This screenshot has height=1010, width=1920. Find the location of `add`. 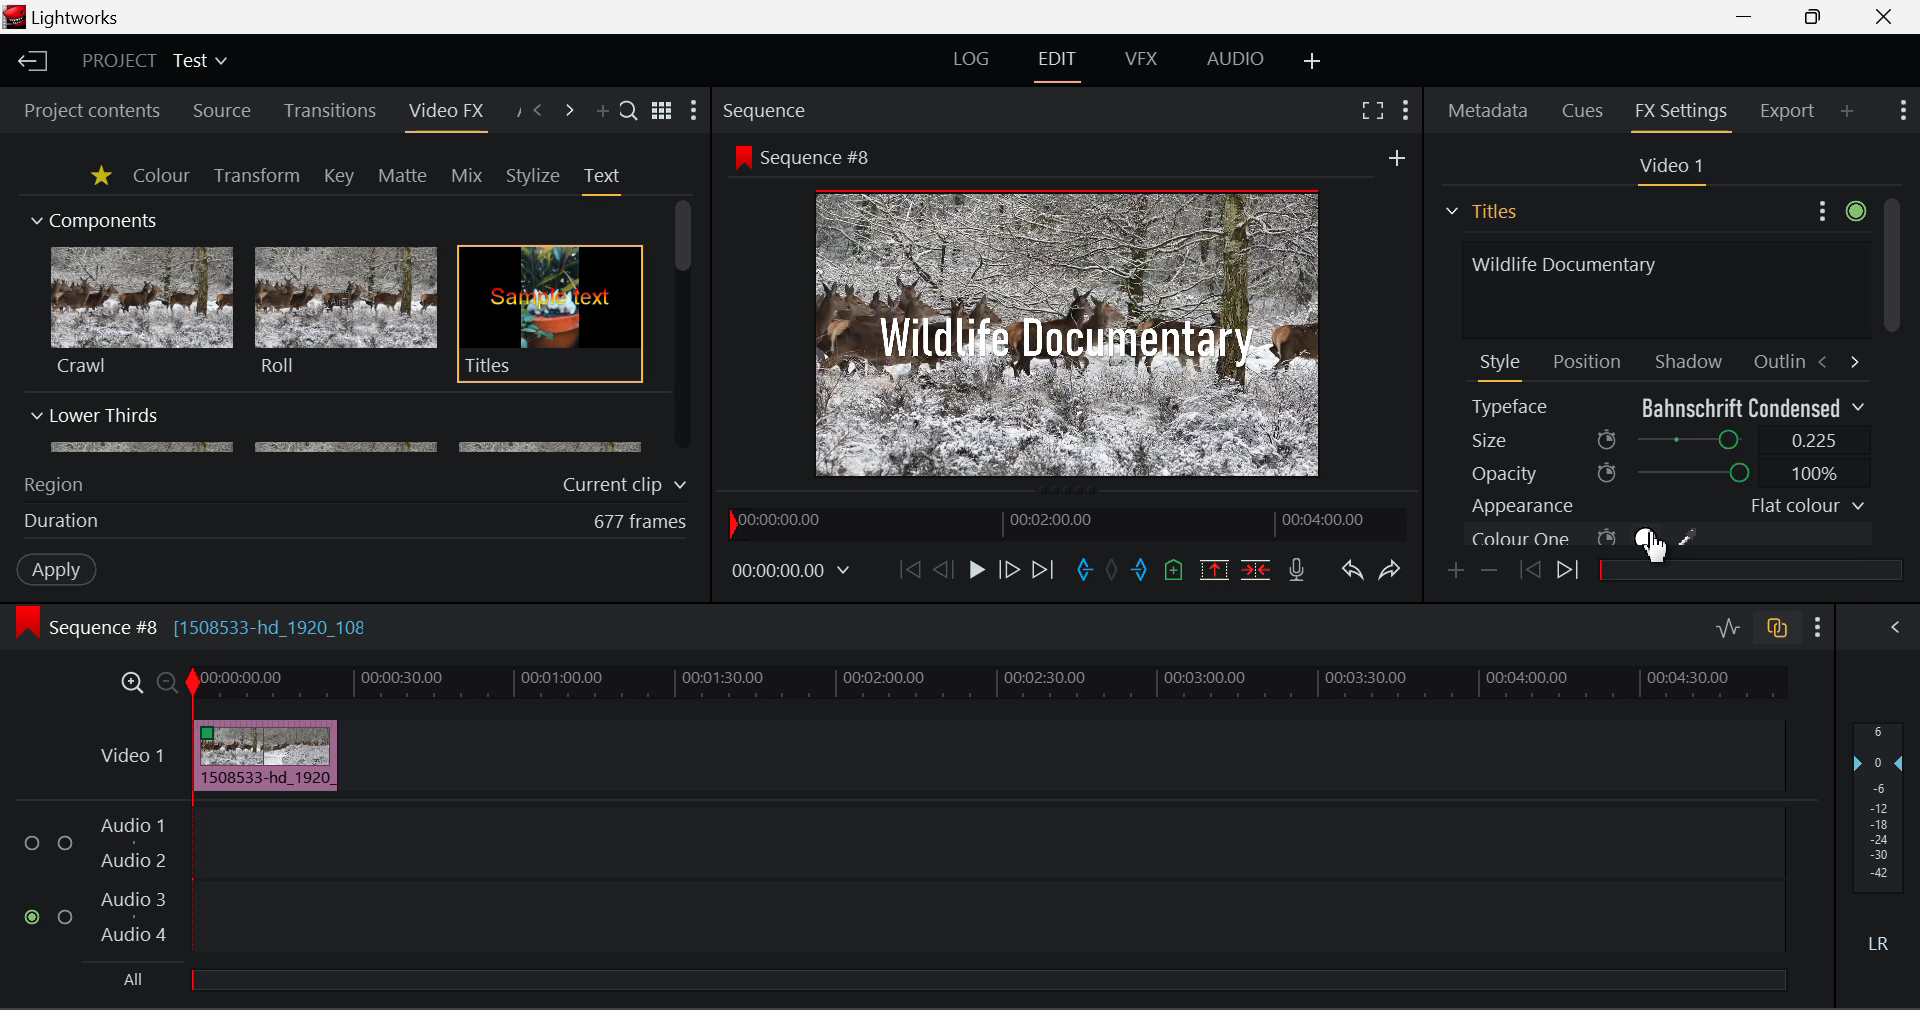

add is located at coordinates (1397, 157).